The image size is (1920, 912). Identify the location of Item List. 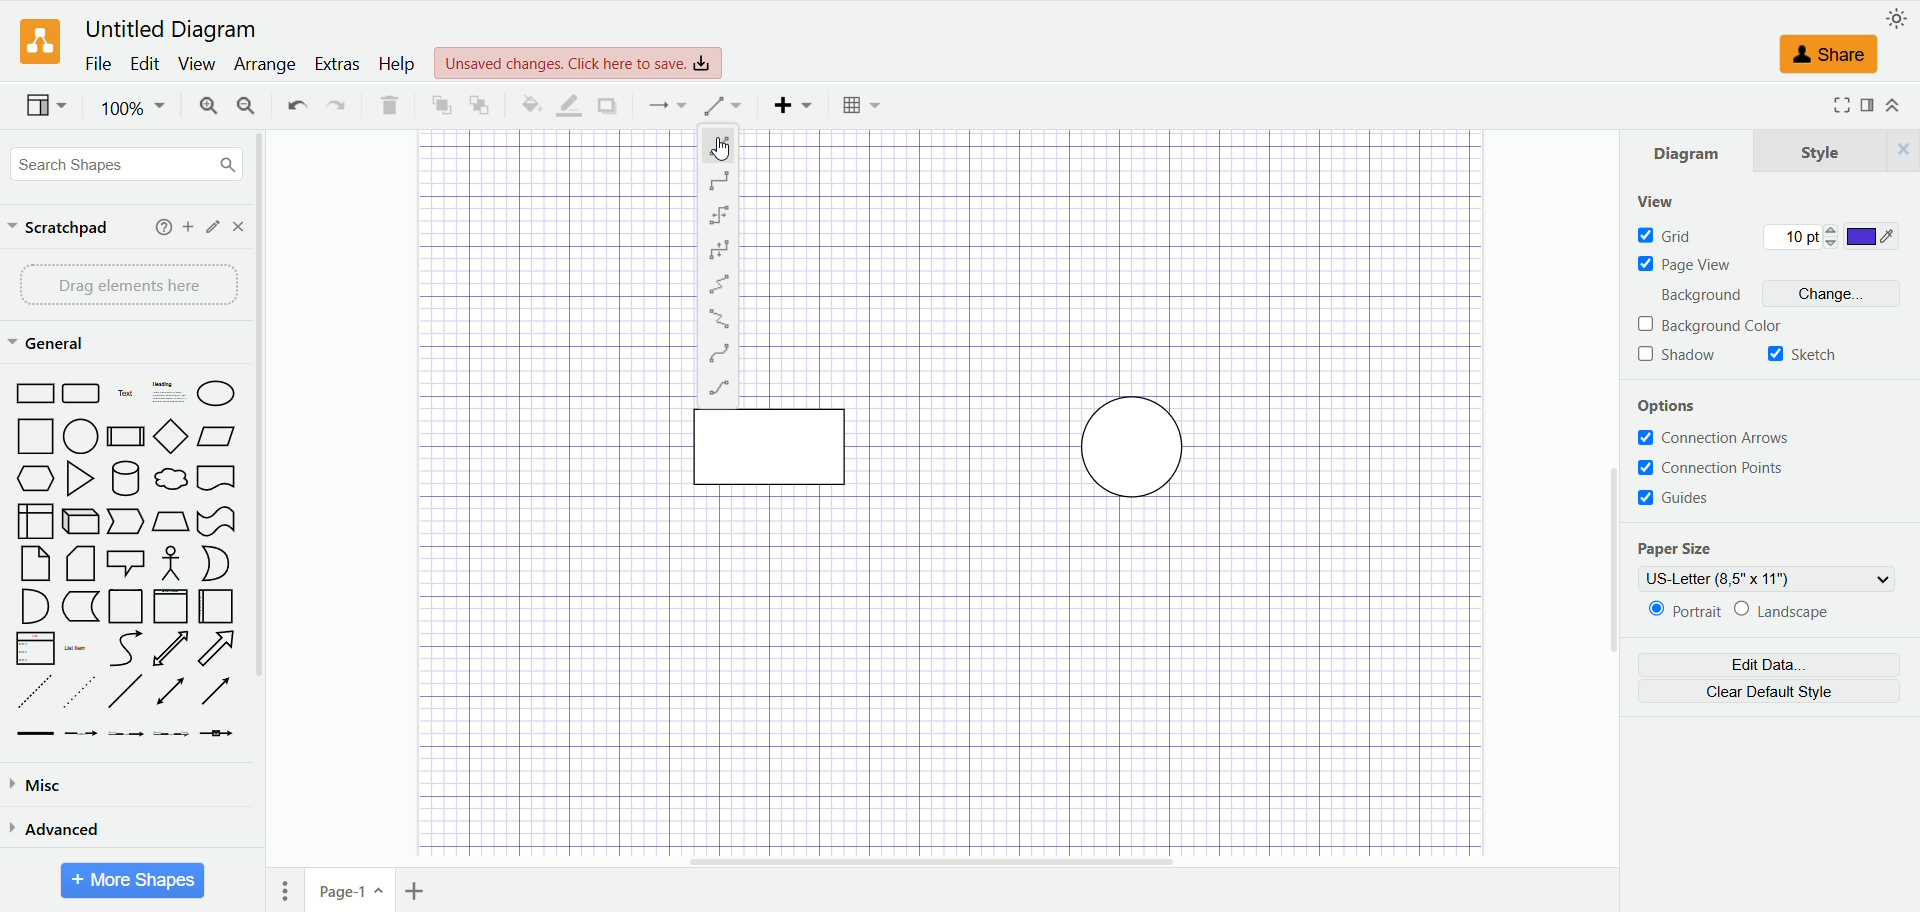
(34, 648).